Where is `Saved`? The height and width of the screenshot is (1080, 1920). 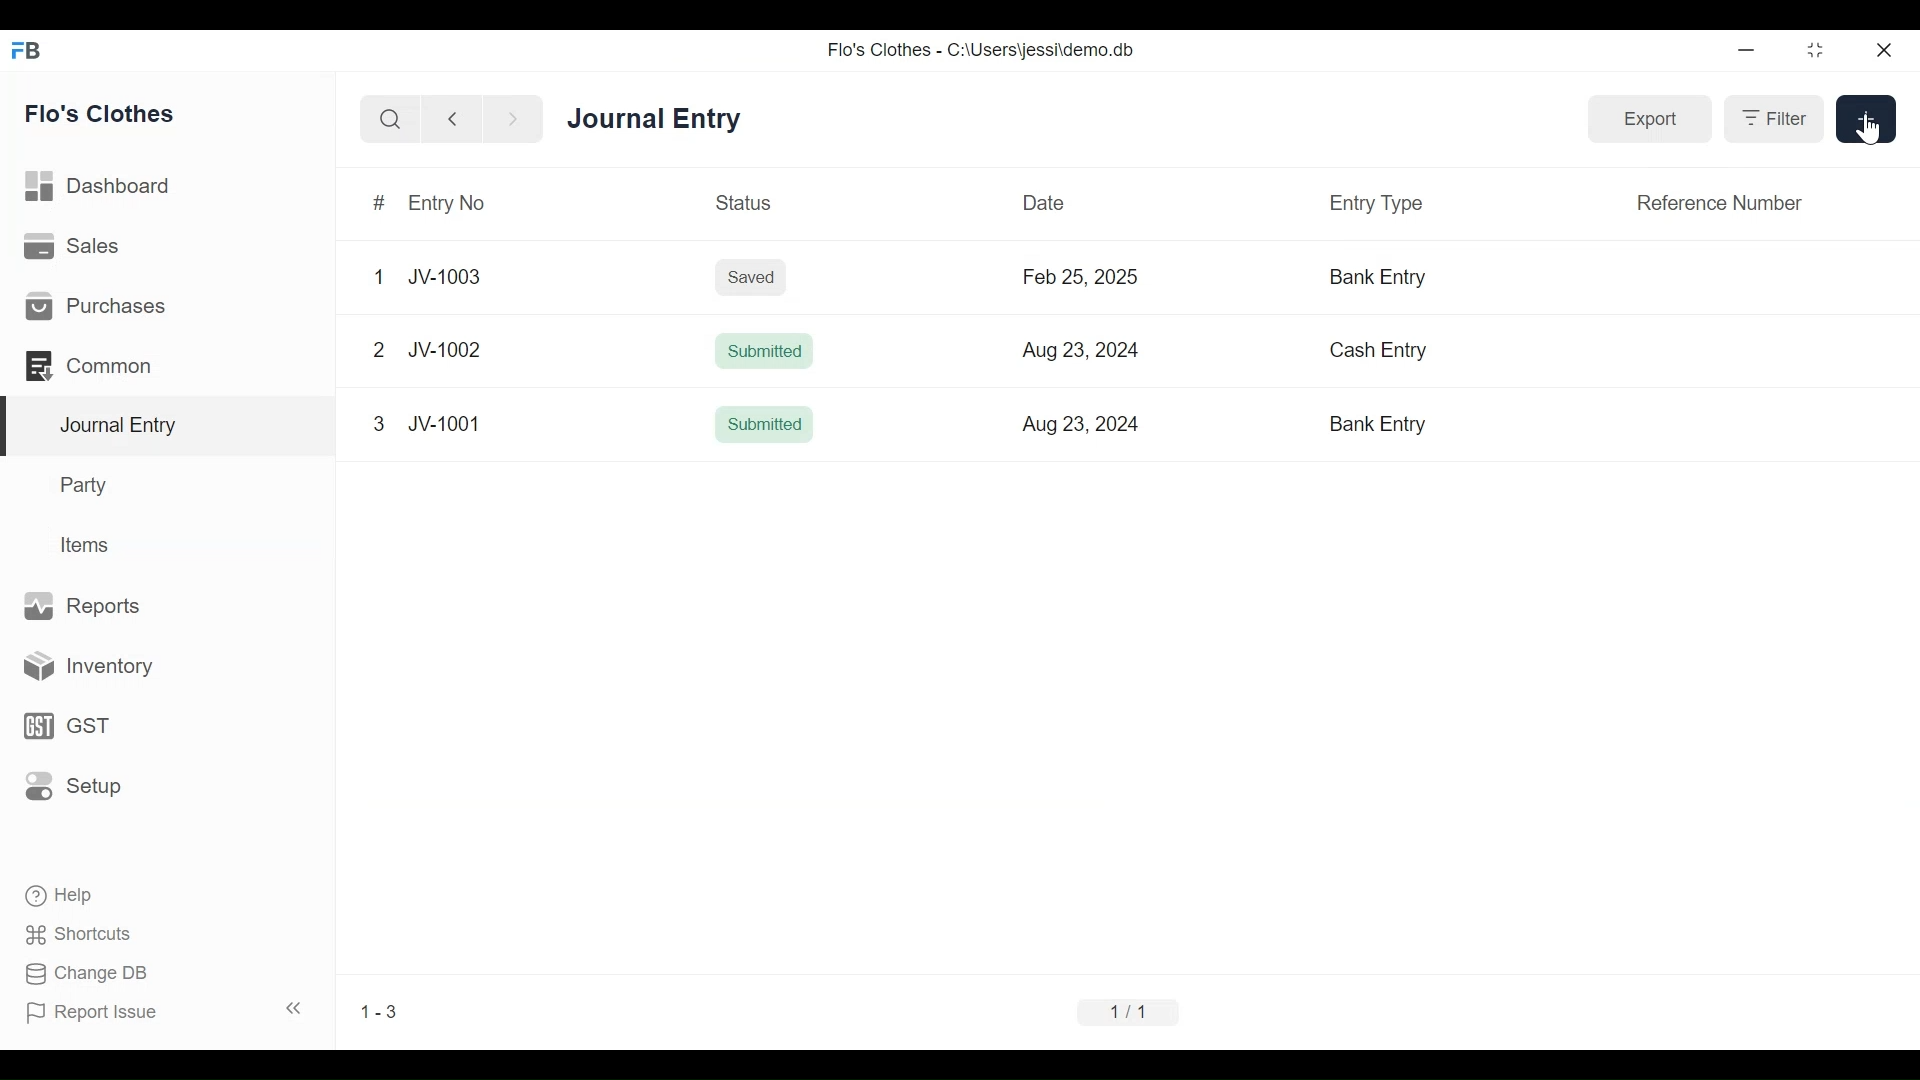 Saved is located at coordinates (751, 276).